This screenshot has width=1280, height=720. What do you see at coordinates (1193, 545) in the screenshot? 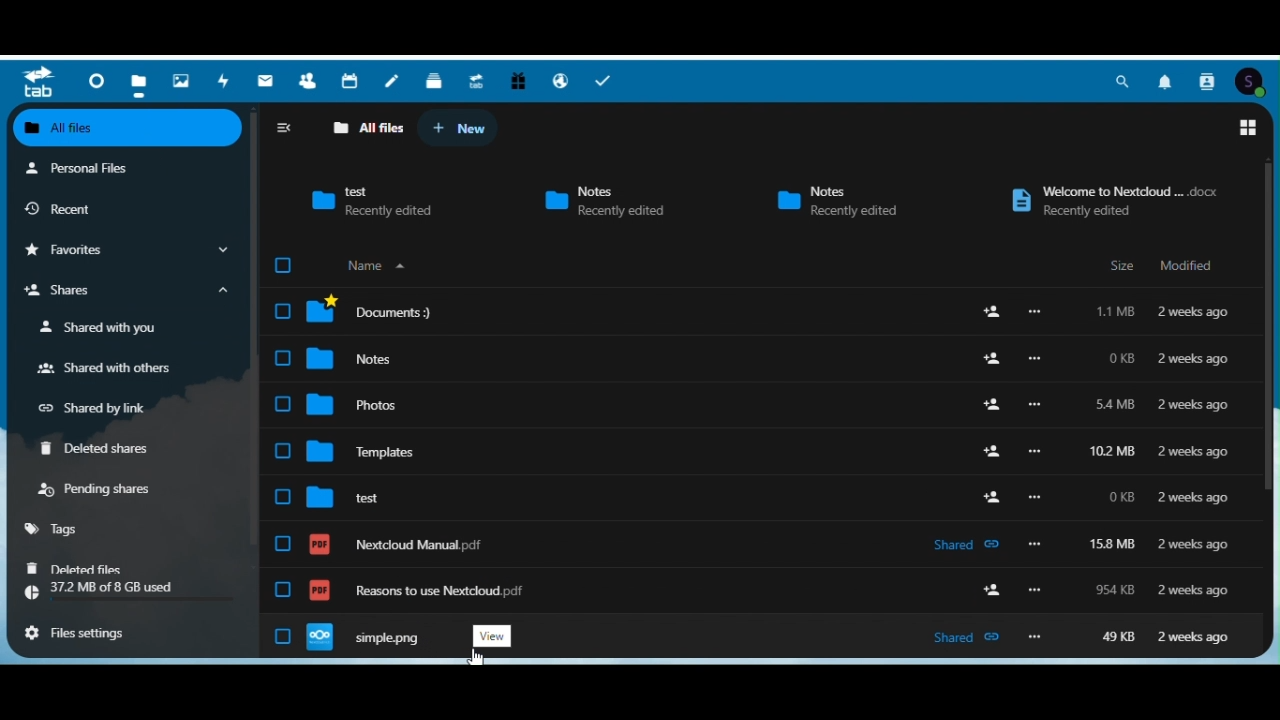
I see `modified` at bounding box center [1193, 545].